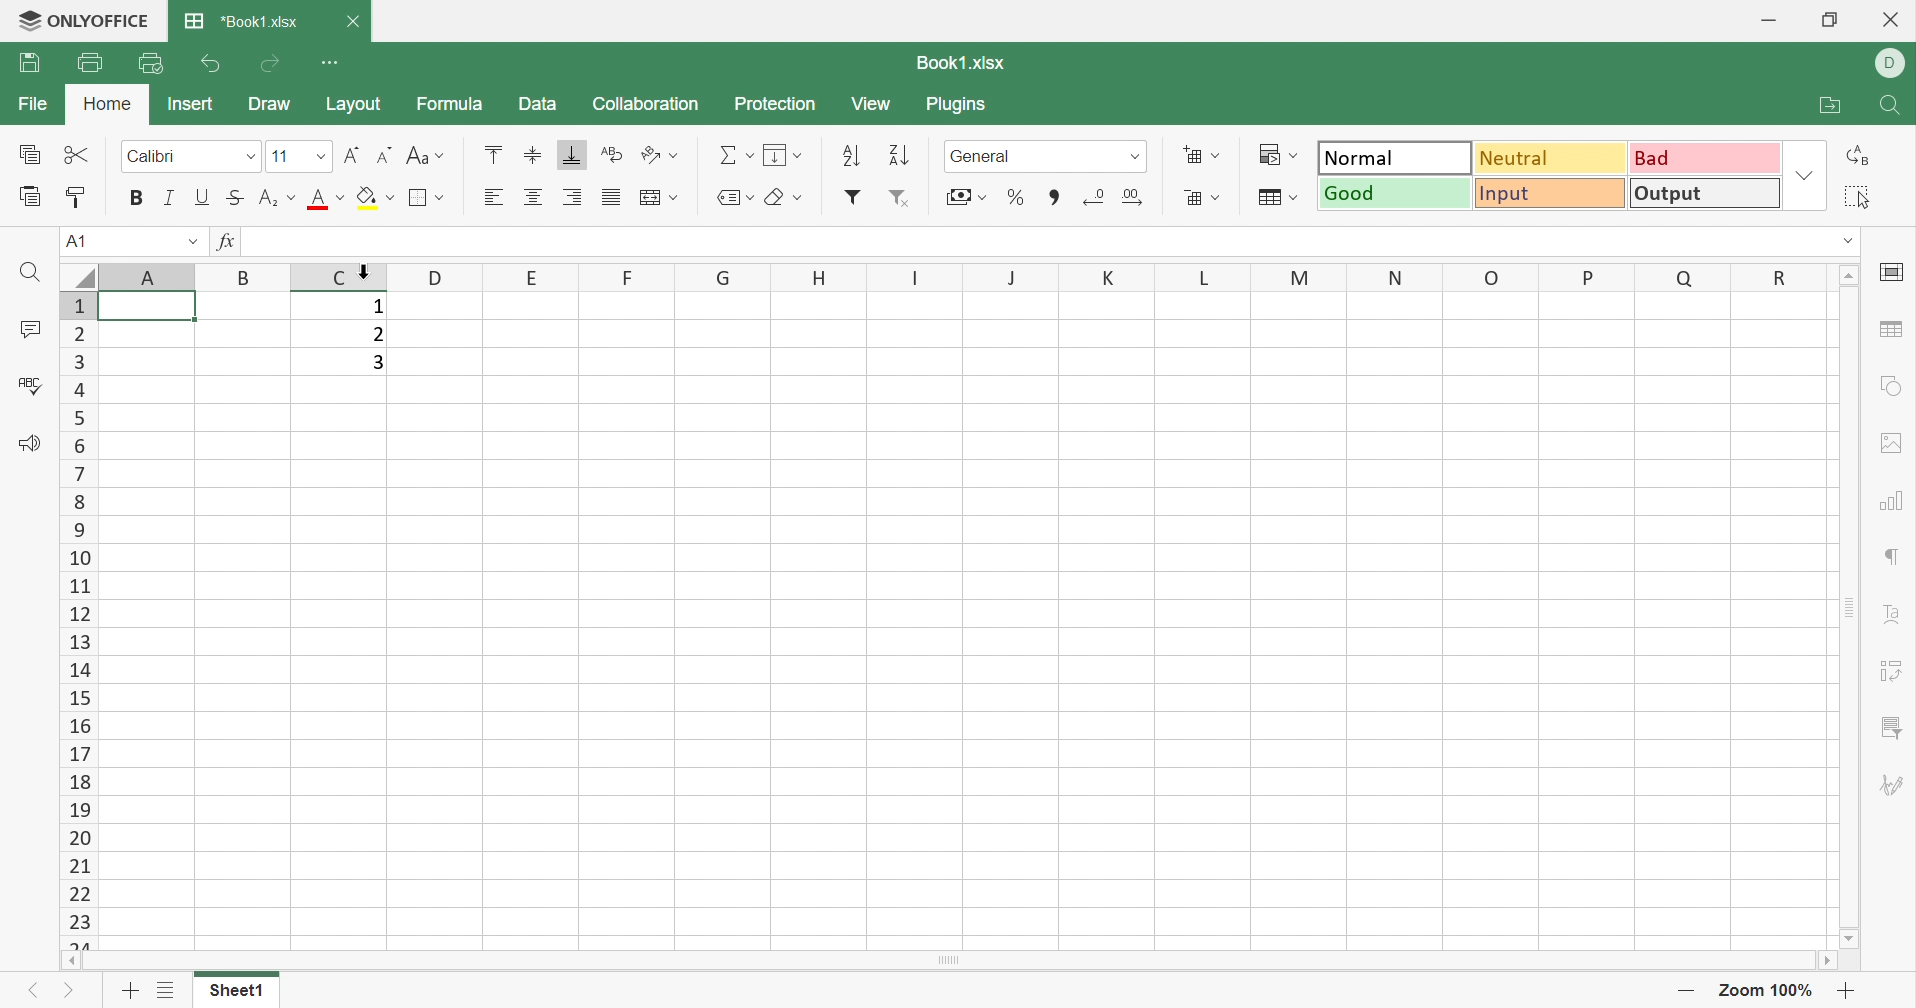  I want to click on Insert, so click(198, 102).